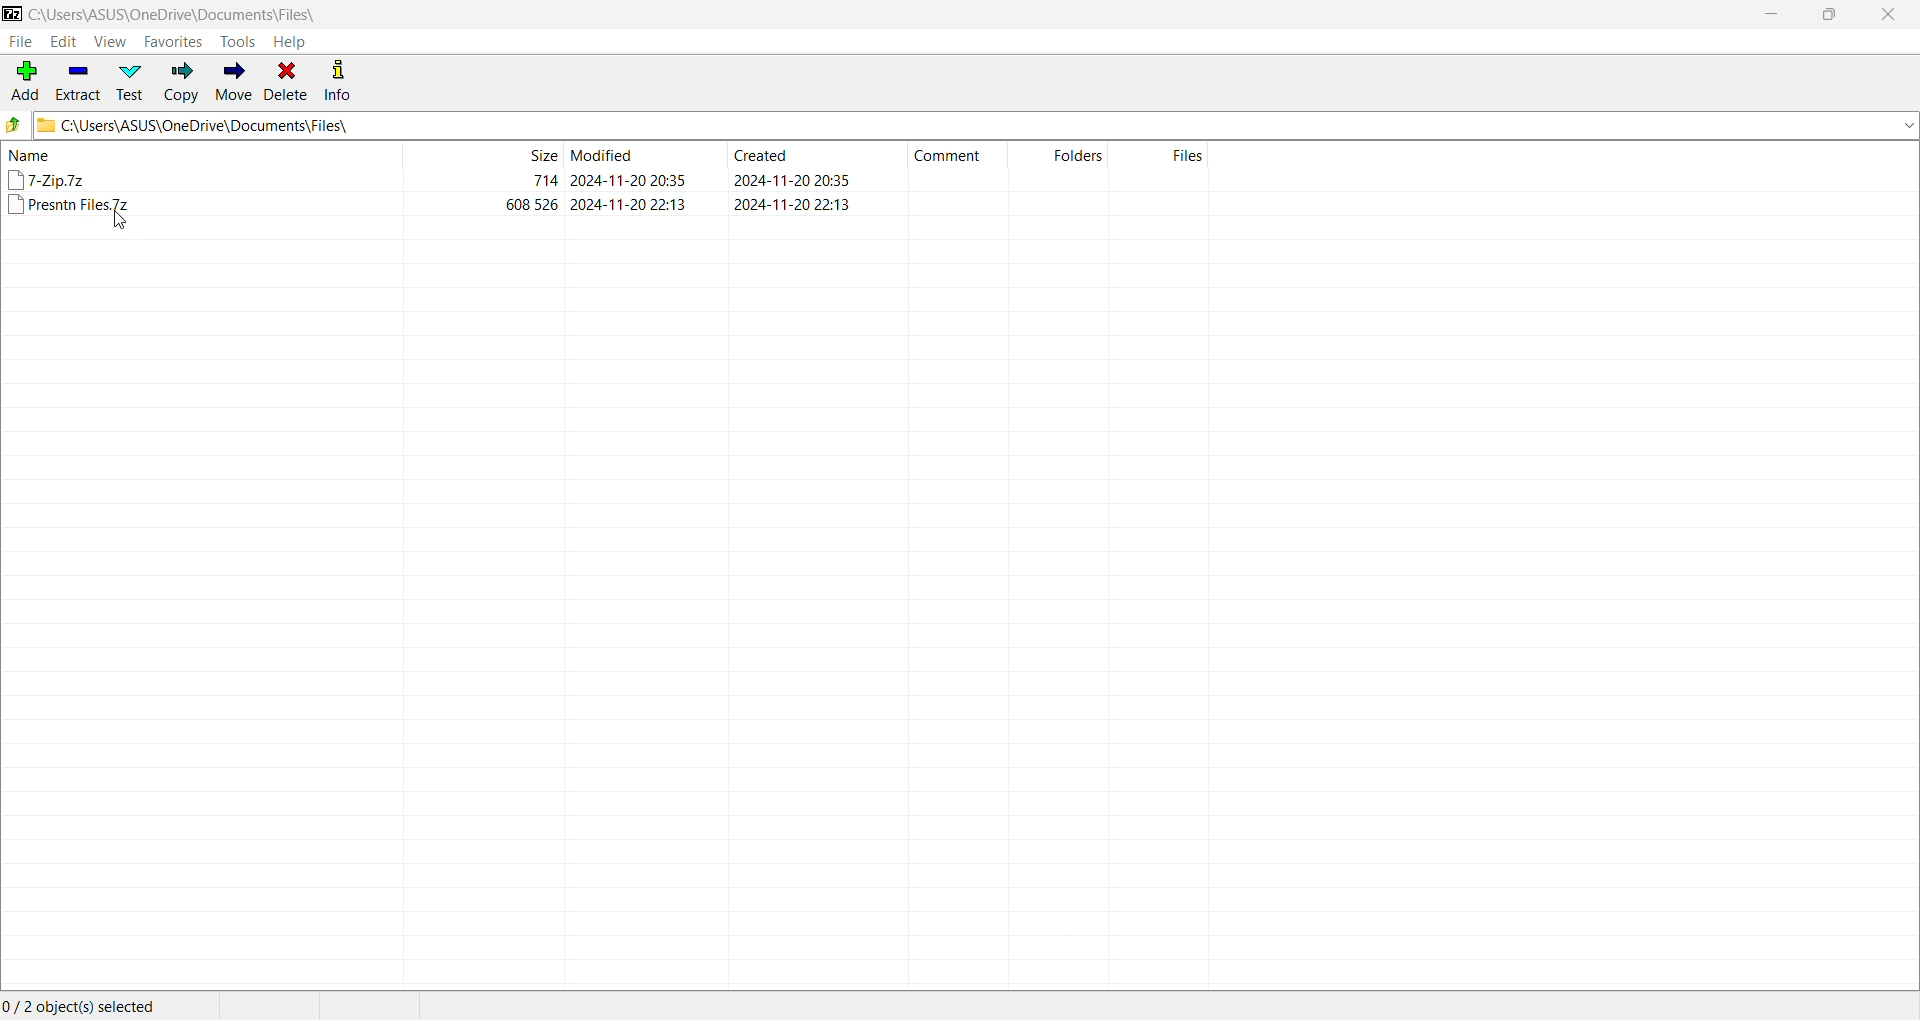 Image resolution: width=1920 pixels, height=1020 pixels. Describe the element at coordinates (133, 82) in the screenshot. I see `Test` at that location.